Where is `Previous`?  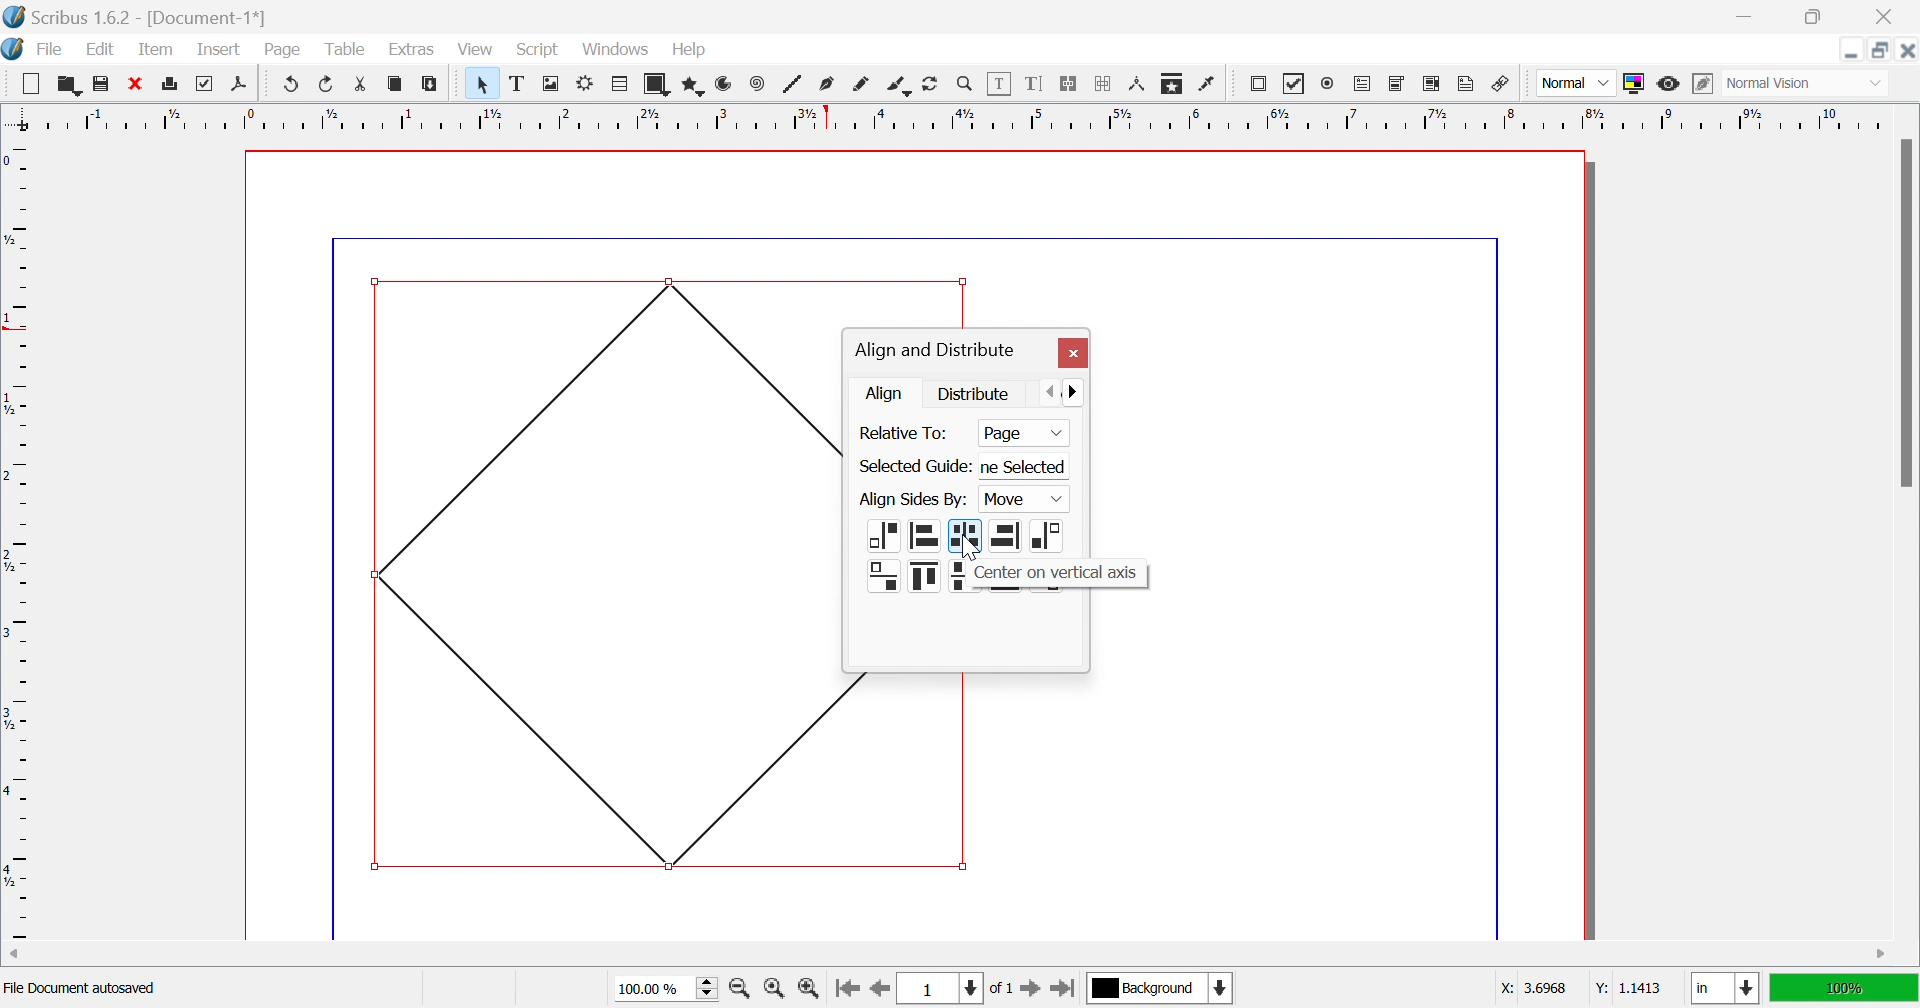 Previous is located at coordinates (1053, 390).